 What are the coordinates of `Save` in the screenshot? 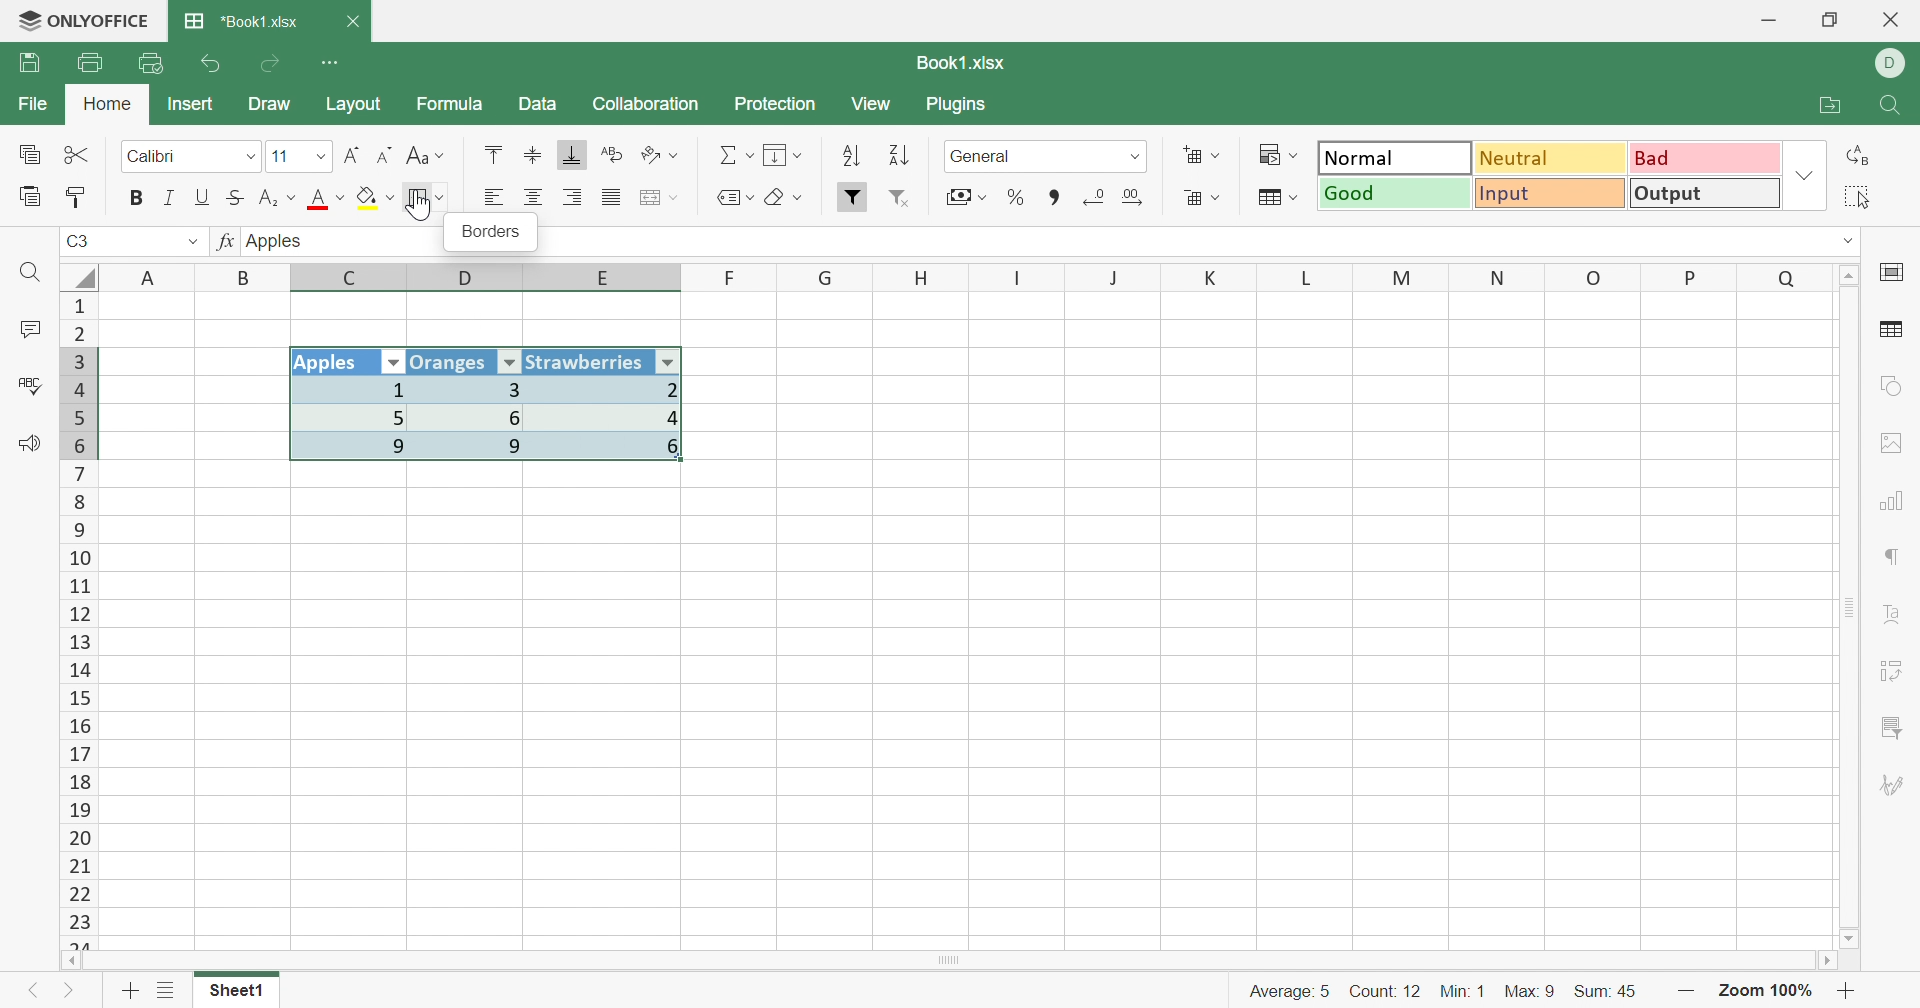 It's located at (33, 63).